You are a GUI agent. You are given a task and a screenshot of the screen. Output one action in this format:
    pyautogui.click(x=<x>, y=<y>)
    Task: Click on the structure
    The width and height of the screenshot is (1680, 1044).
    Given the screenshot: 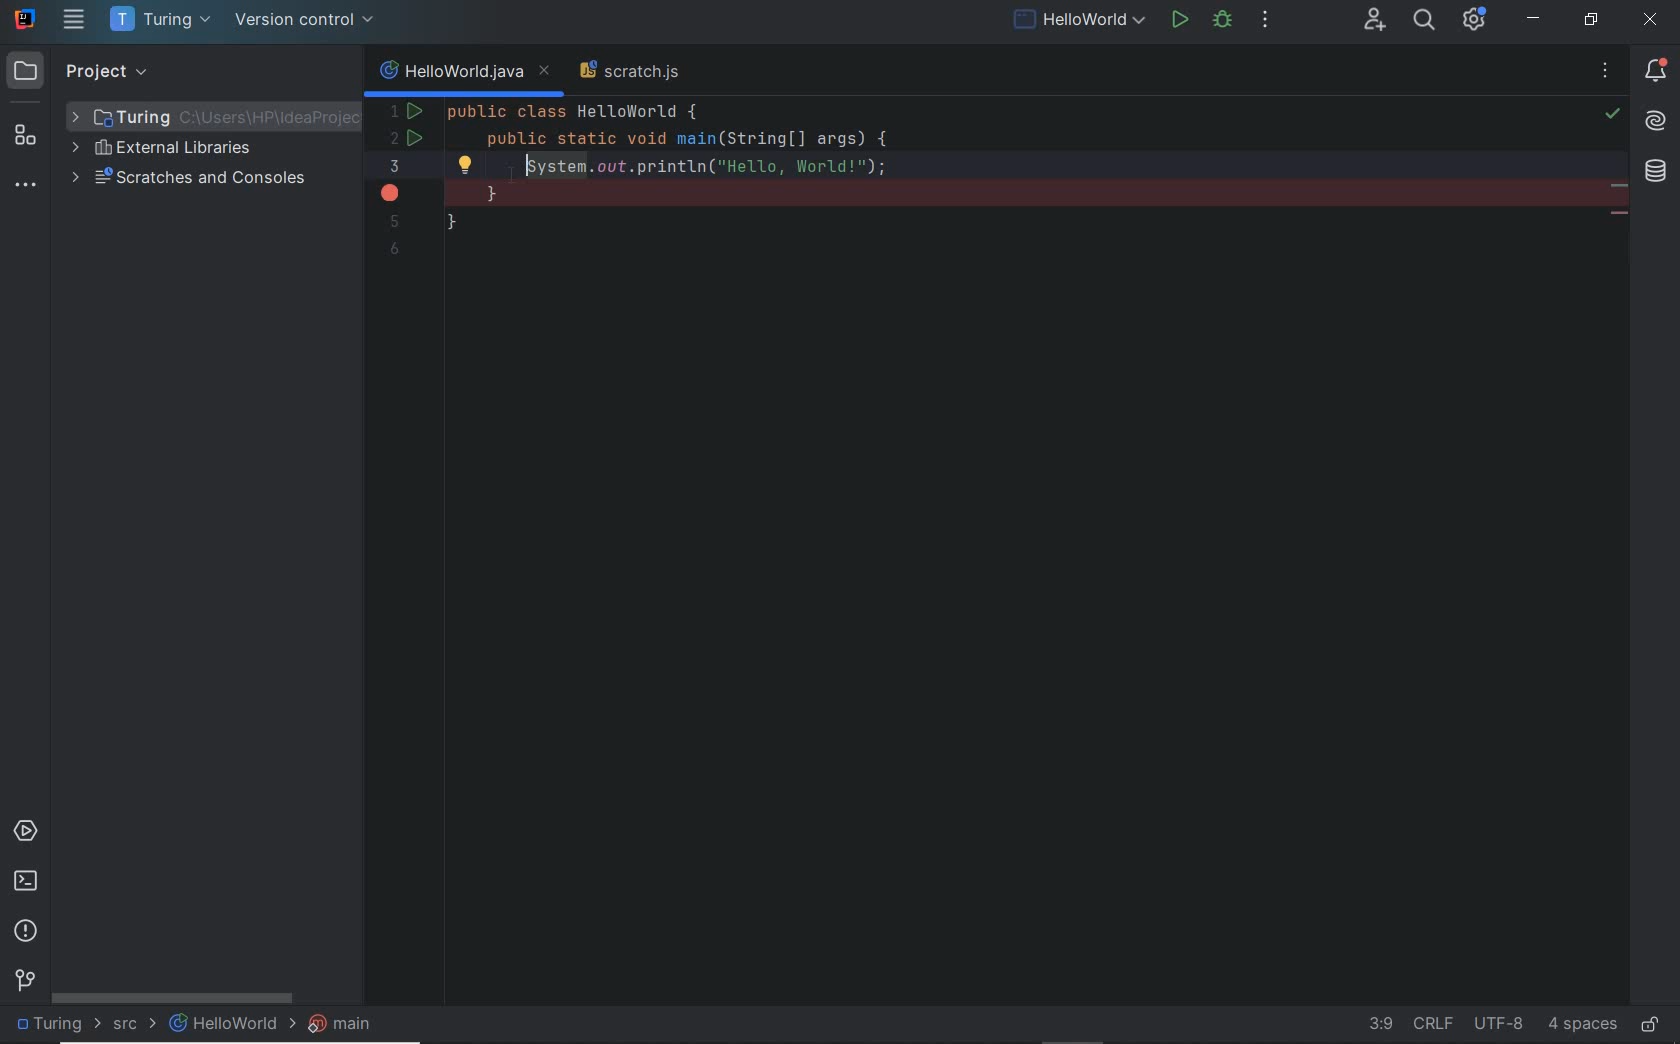 What is the action you would take?
    pyautogui.click(x=25, y=139)
    